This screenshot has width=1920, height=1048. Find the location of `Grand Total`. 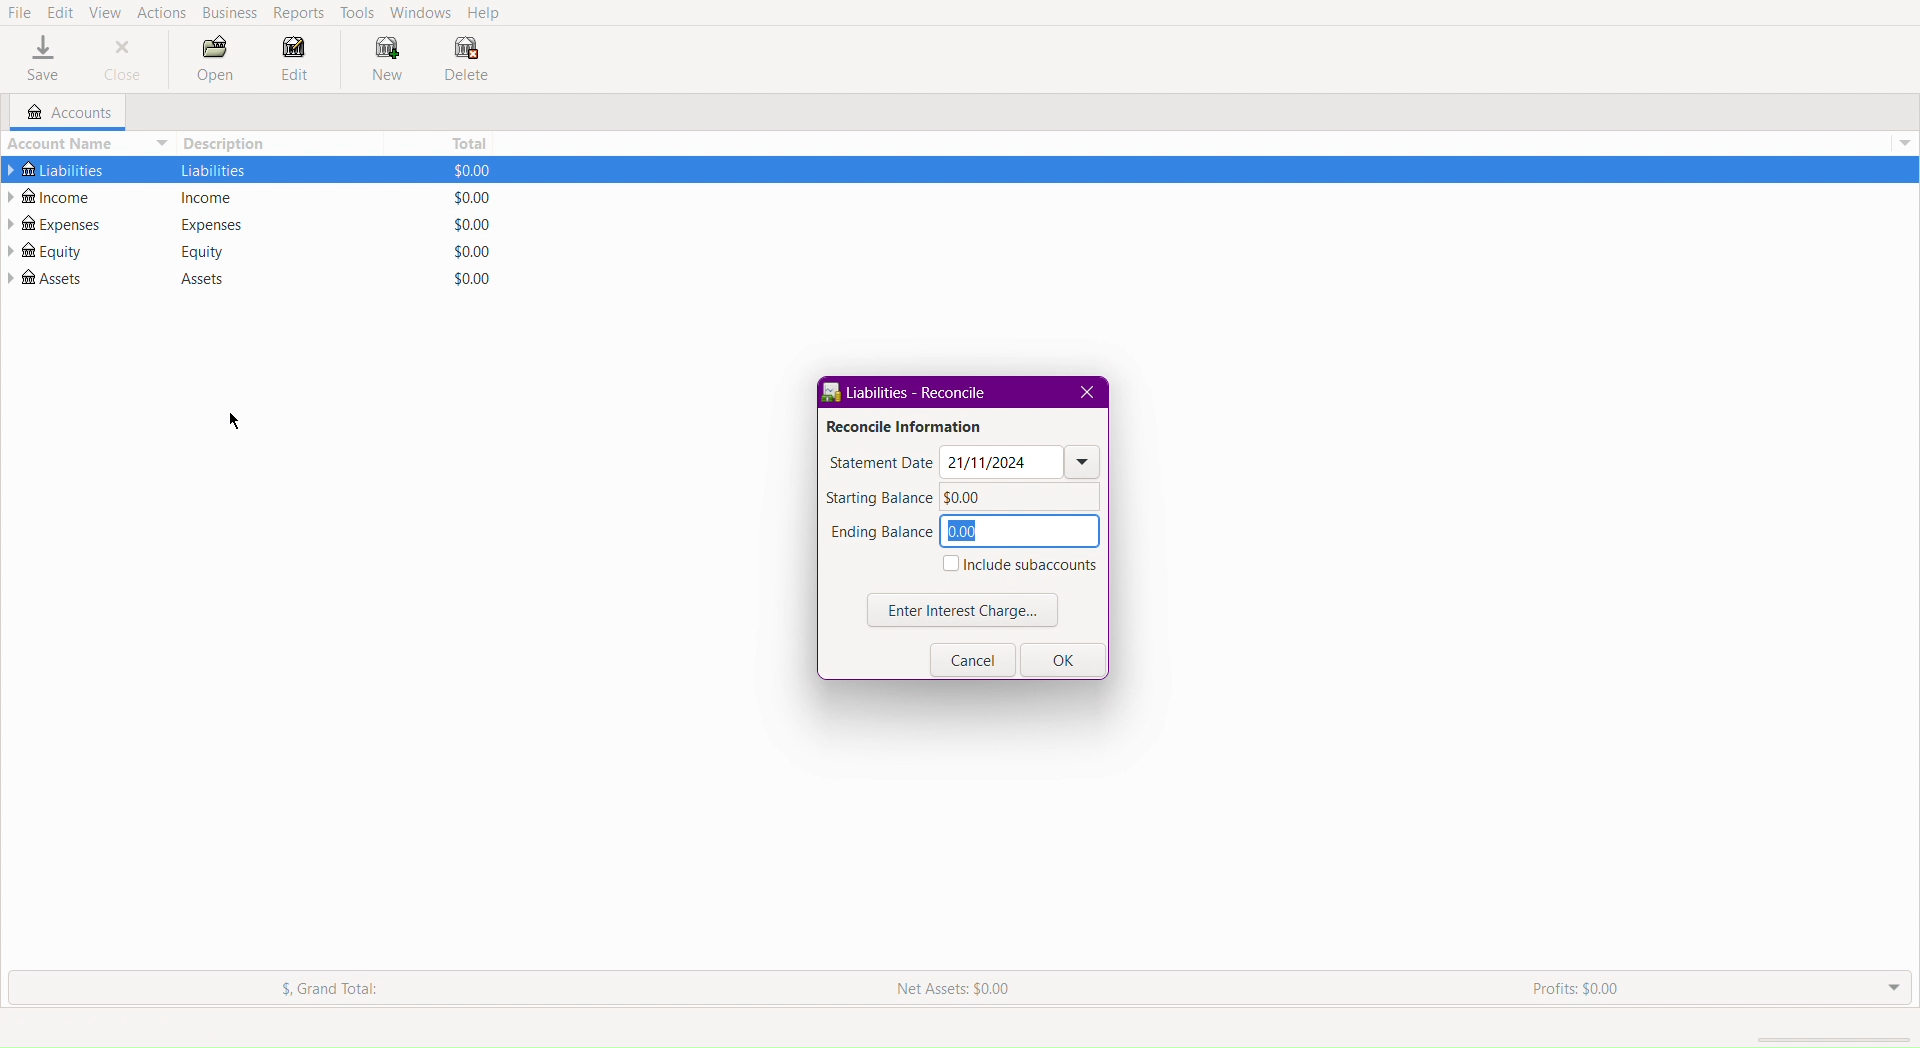

Grand Total is located at coordinates (327, 987).